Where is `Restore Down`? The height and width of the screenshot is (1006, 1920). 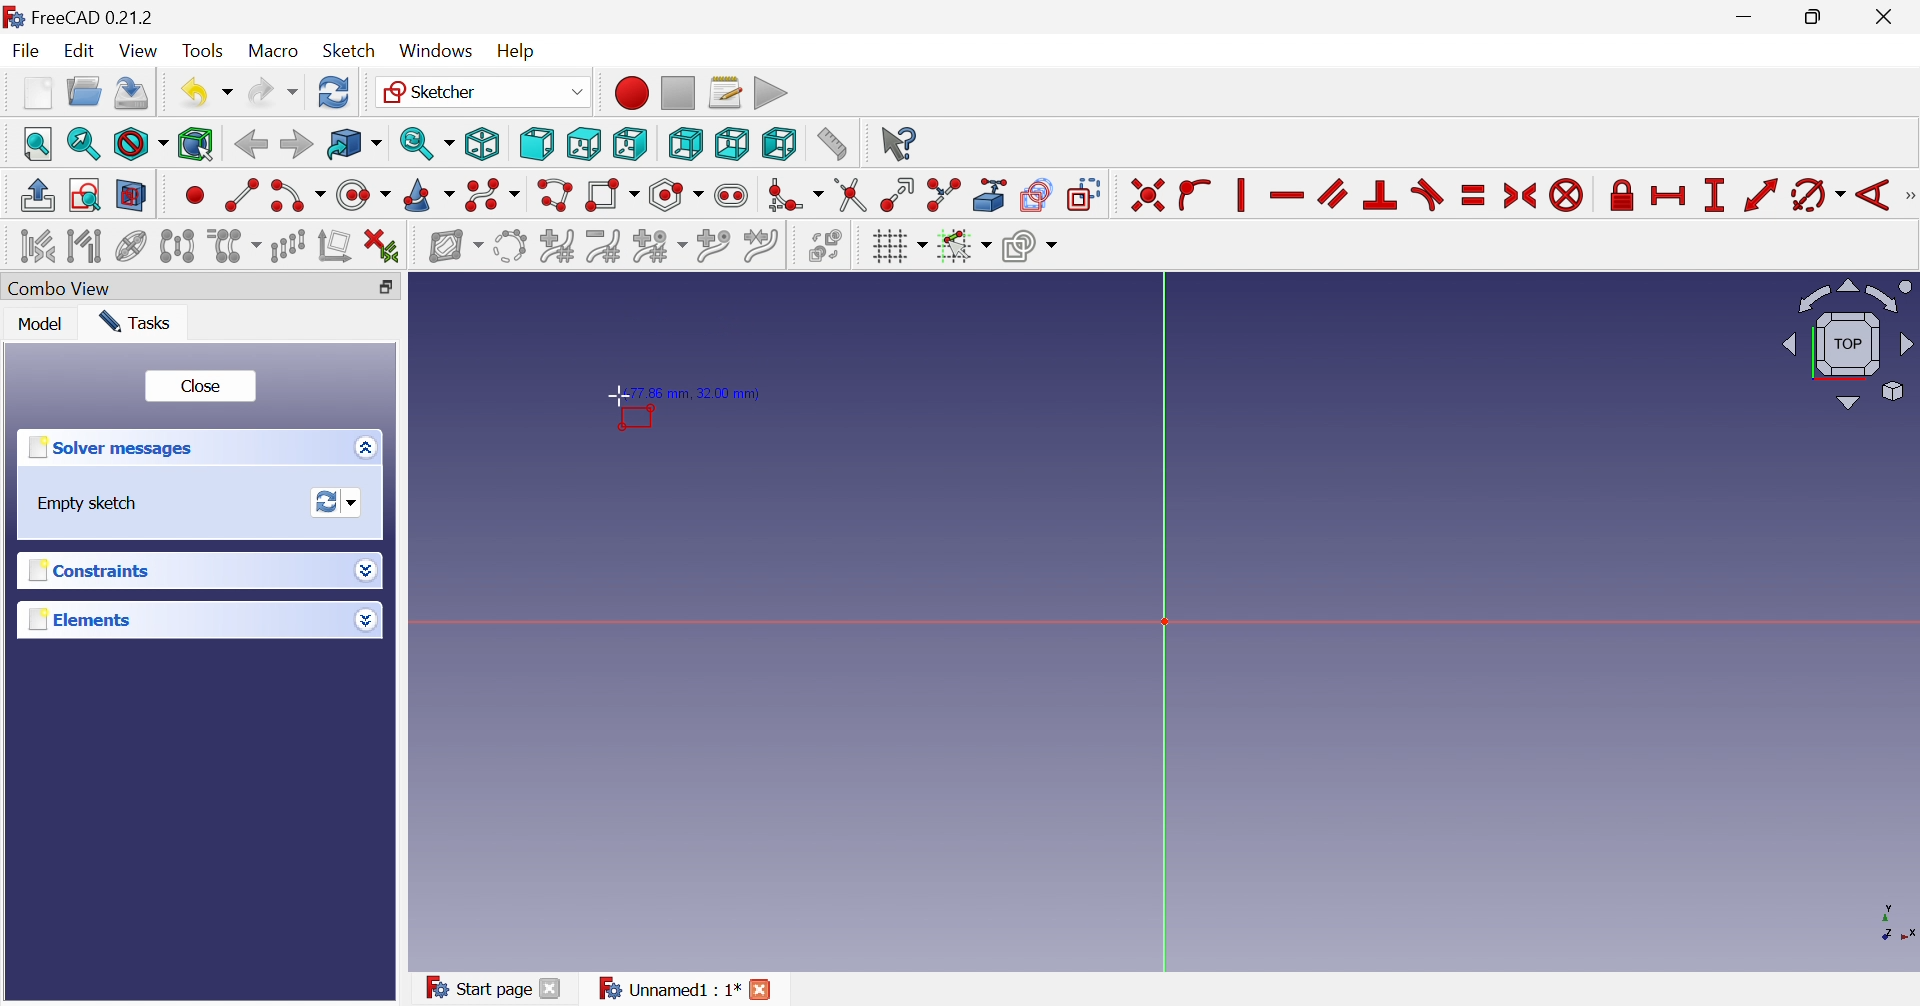
Restore Down is located at coordinates (1818, 19).